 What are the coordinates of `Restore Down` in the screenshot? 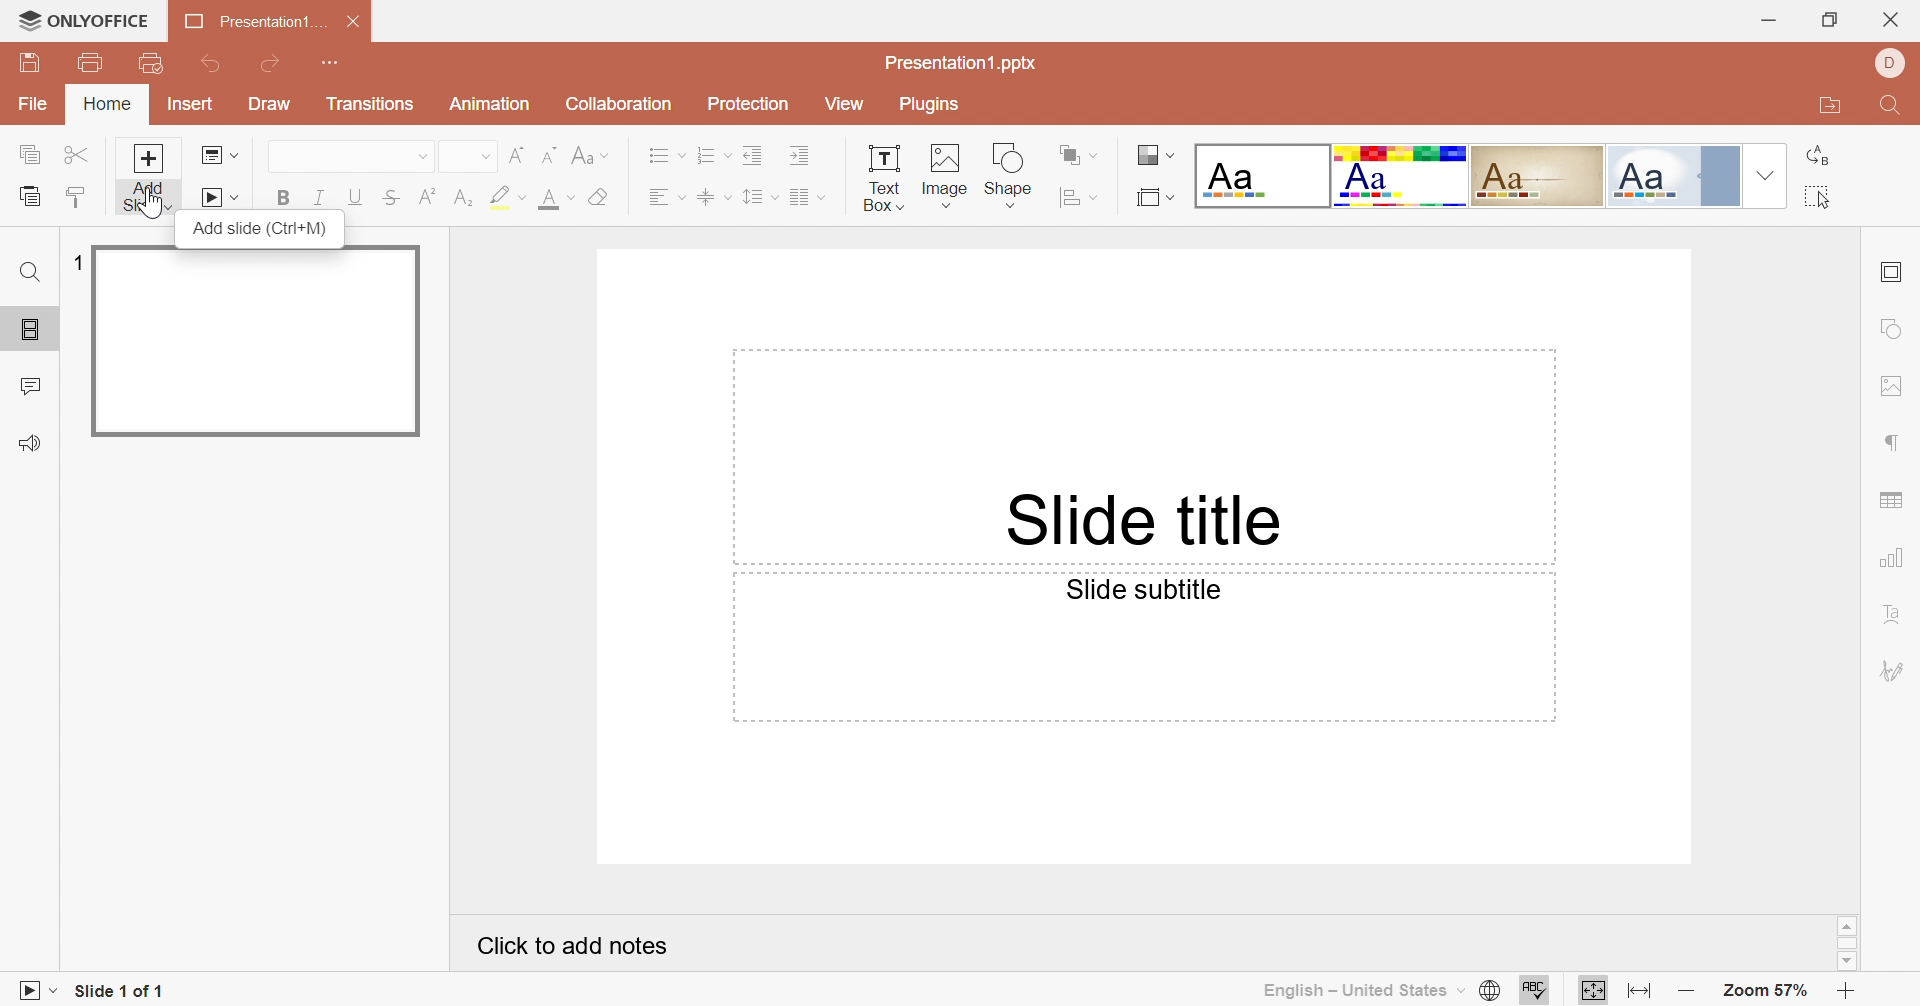 It's located at (1829, 23).